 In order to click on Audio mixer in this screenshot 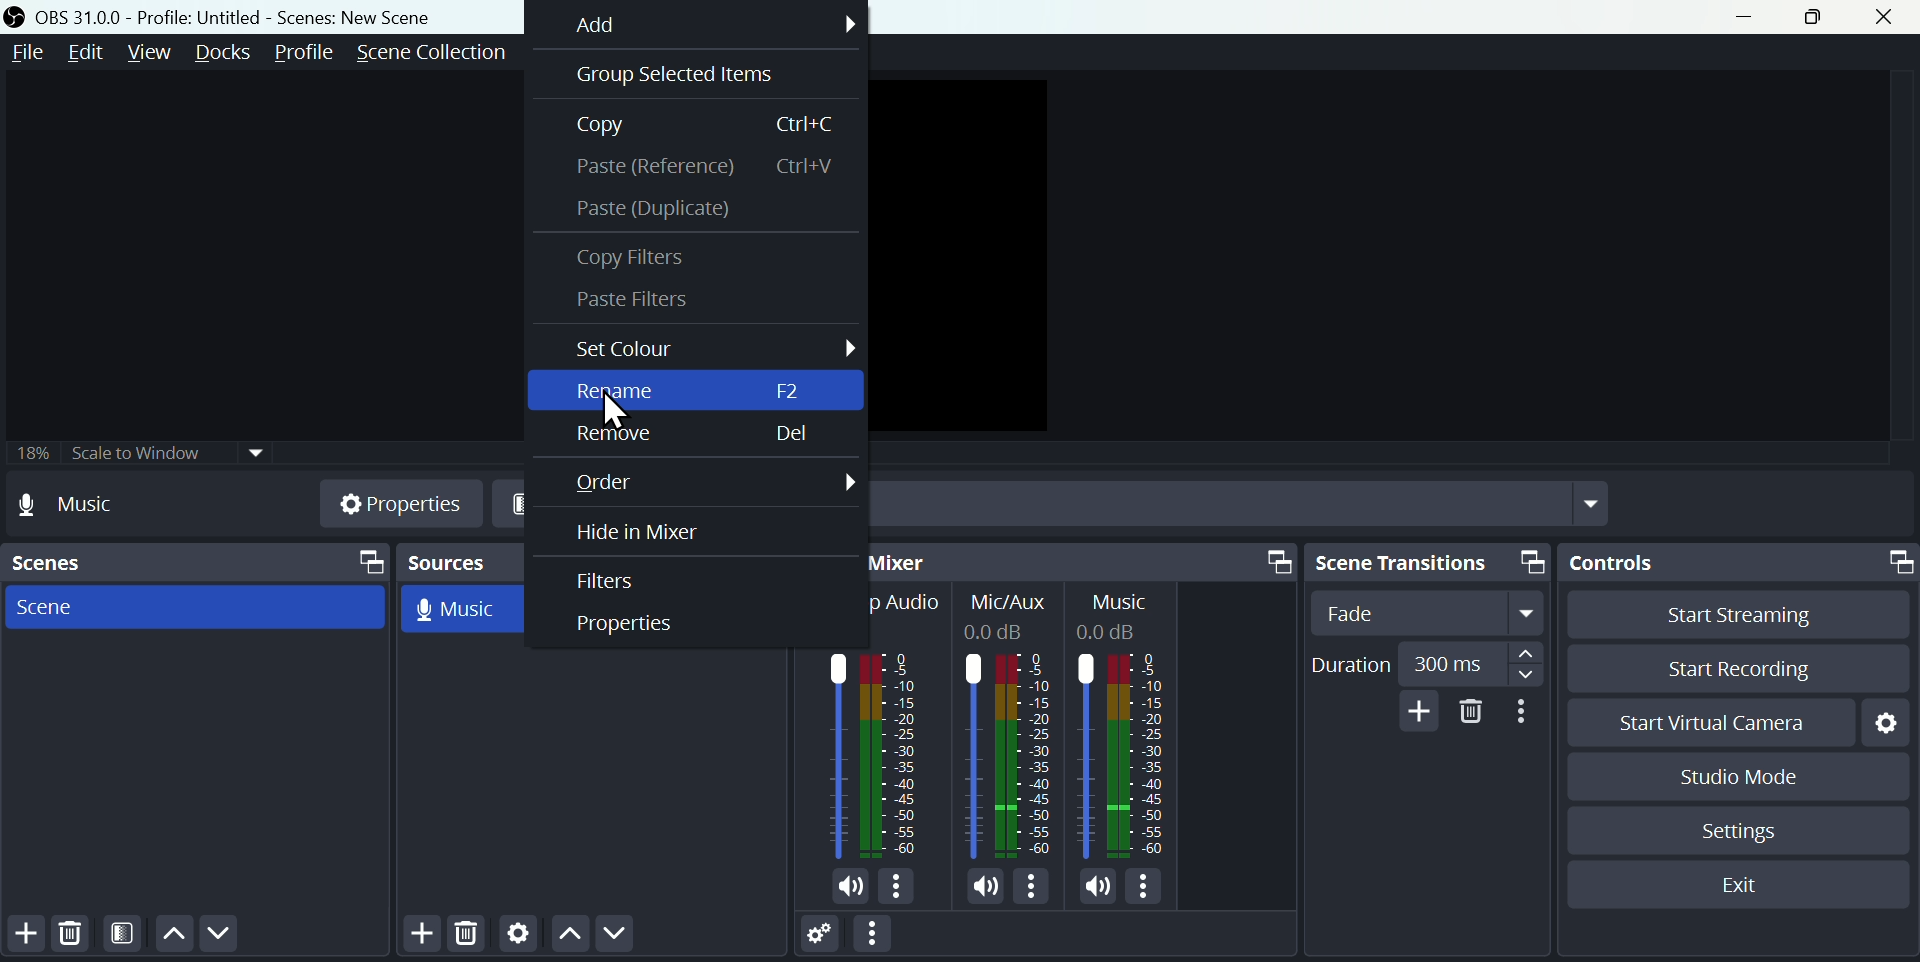, I will do `click(1084, 561)`.